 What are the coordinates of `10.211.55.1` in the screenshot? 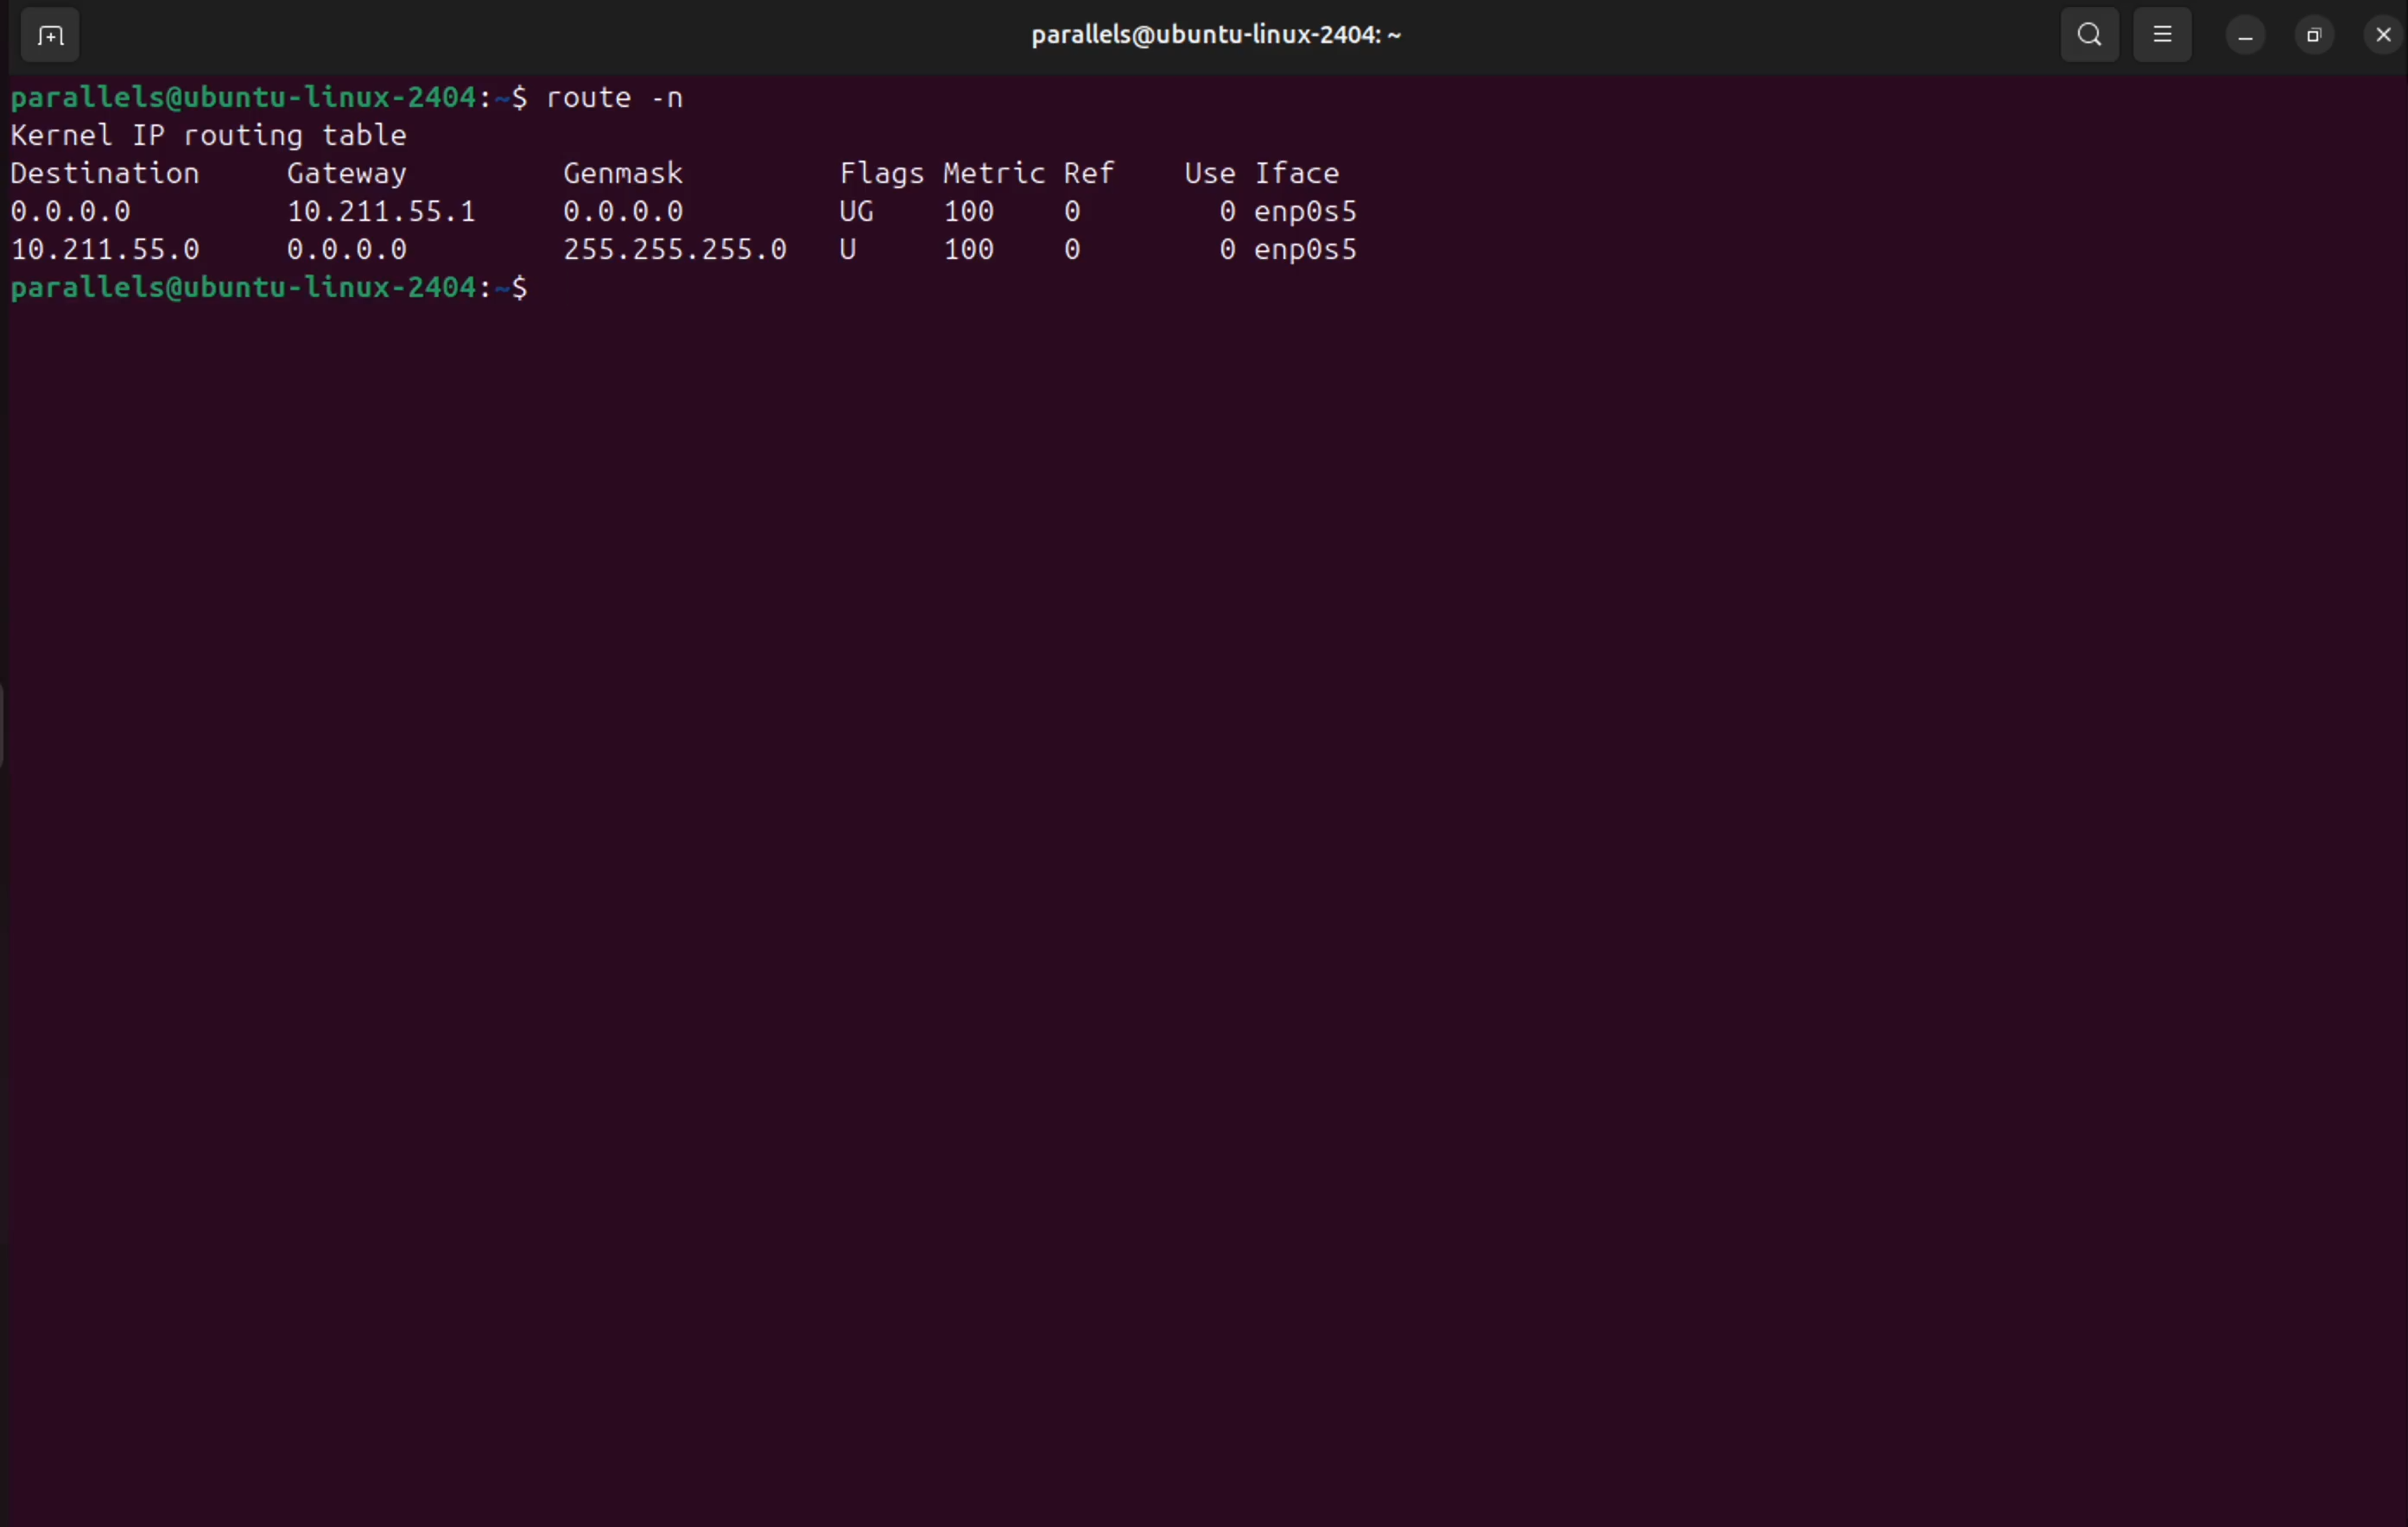 It's located at (389, 213).